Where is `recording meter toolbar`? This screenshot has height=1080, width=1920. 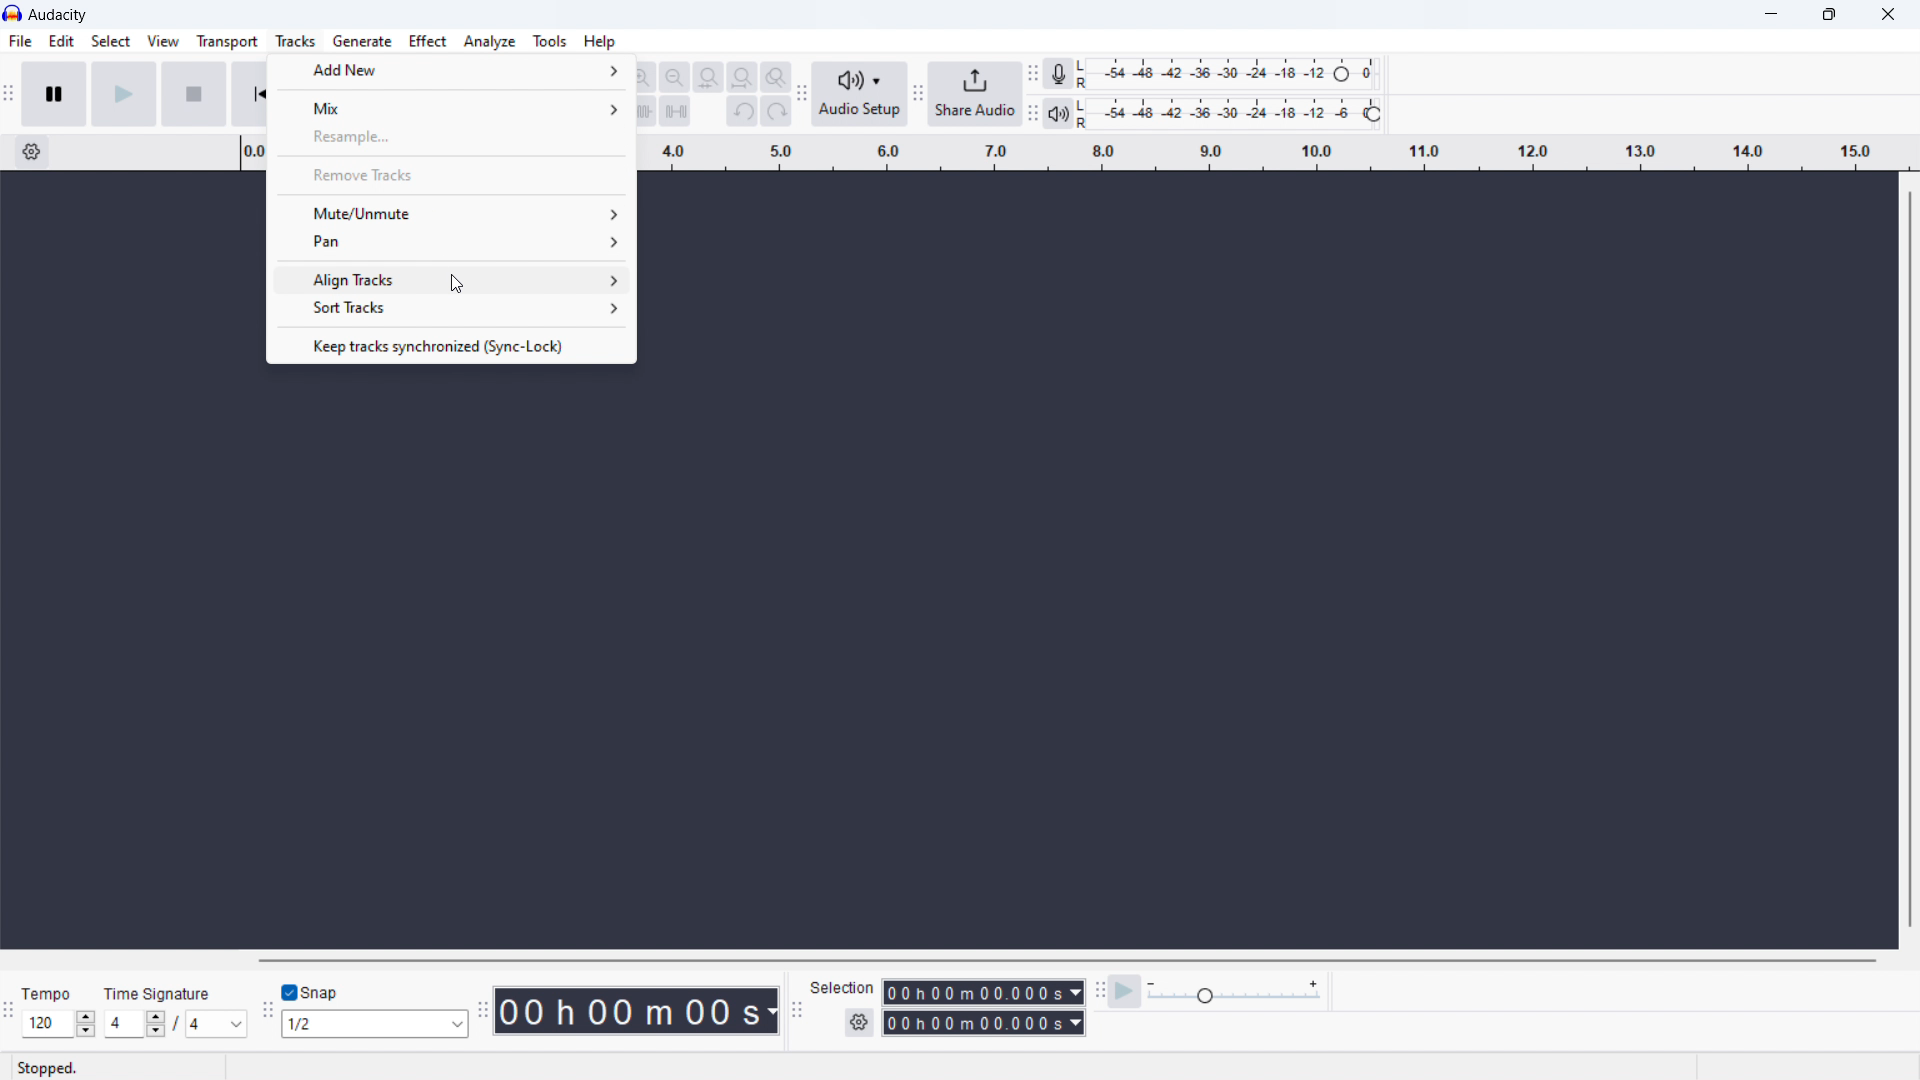 recording meter toolbar is located at coordinates (1033, 74).